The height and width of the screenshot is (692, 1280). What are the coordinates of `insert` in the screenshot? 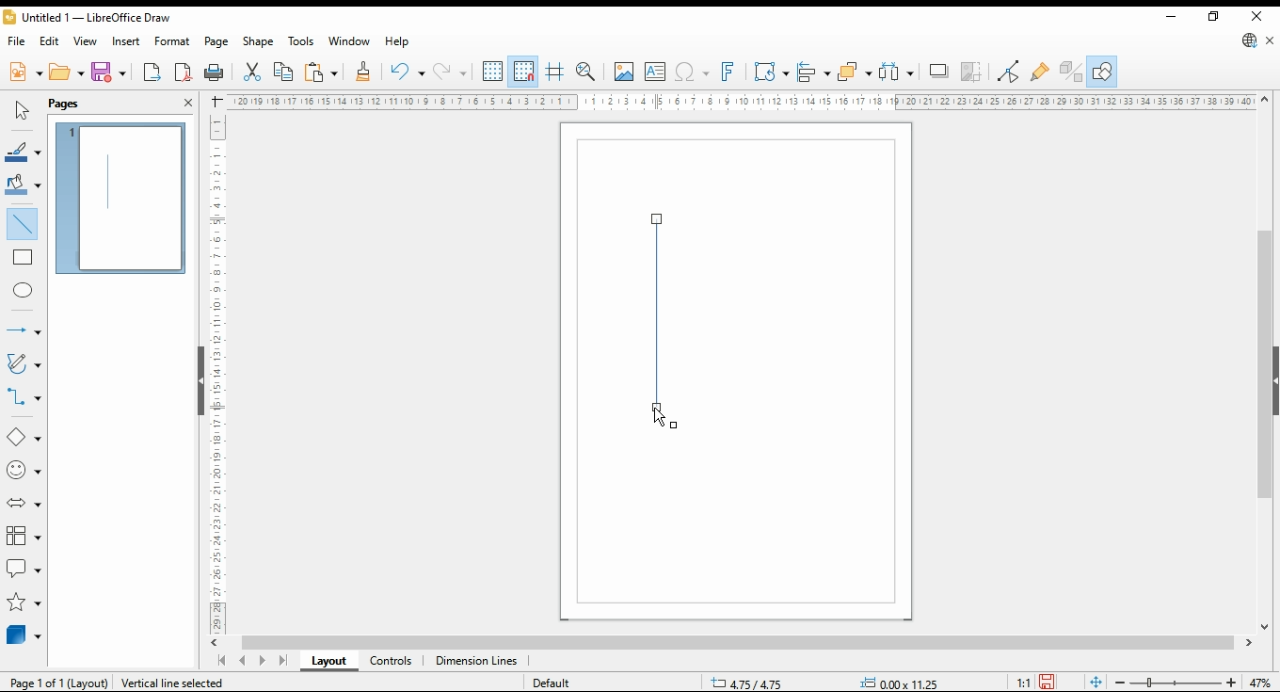 It's located at (126, 41).